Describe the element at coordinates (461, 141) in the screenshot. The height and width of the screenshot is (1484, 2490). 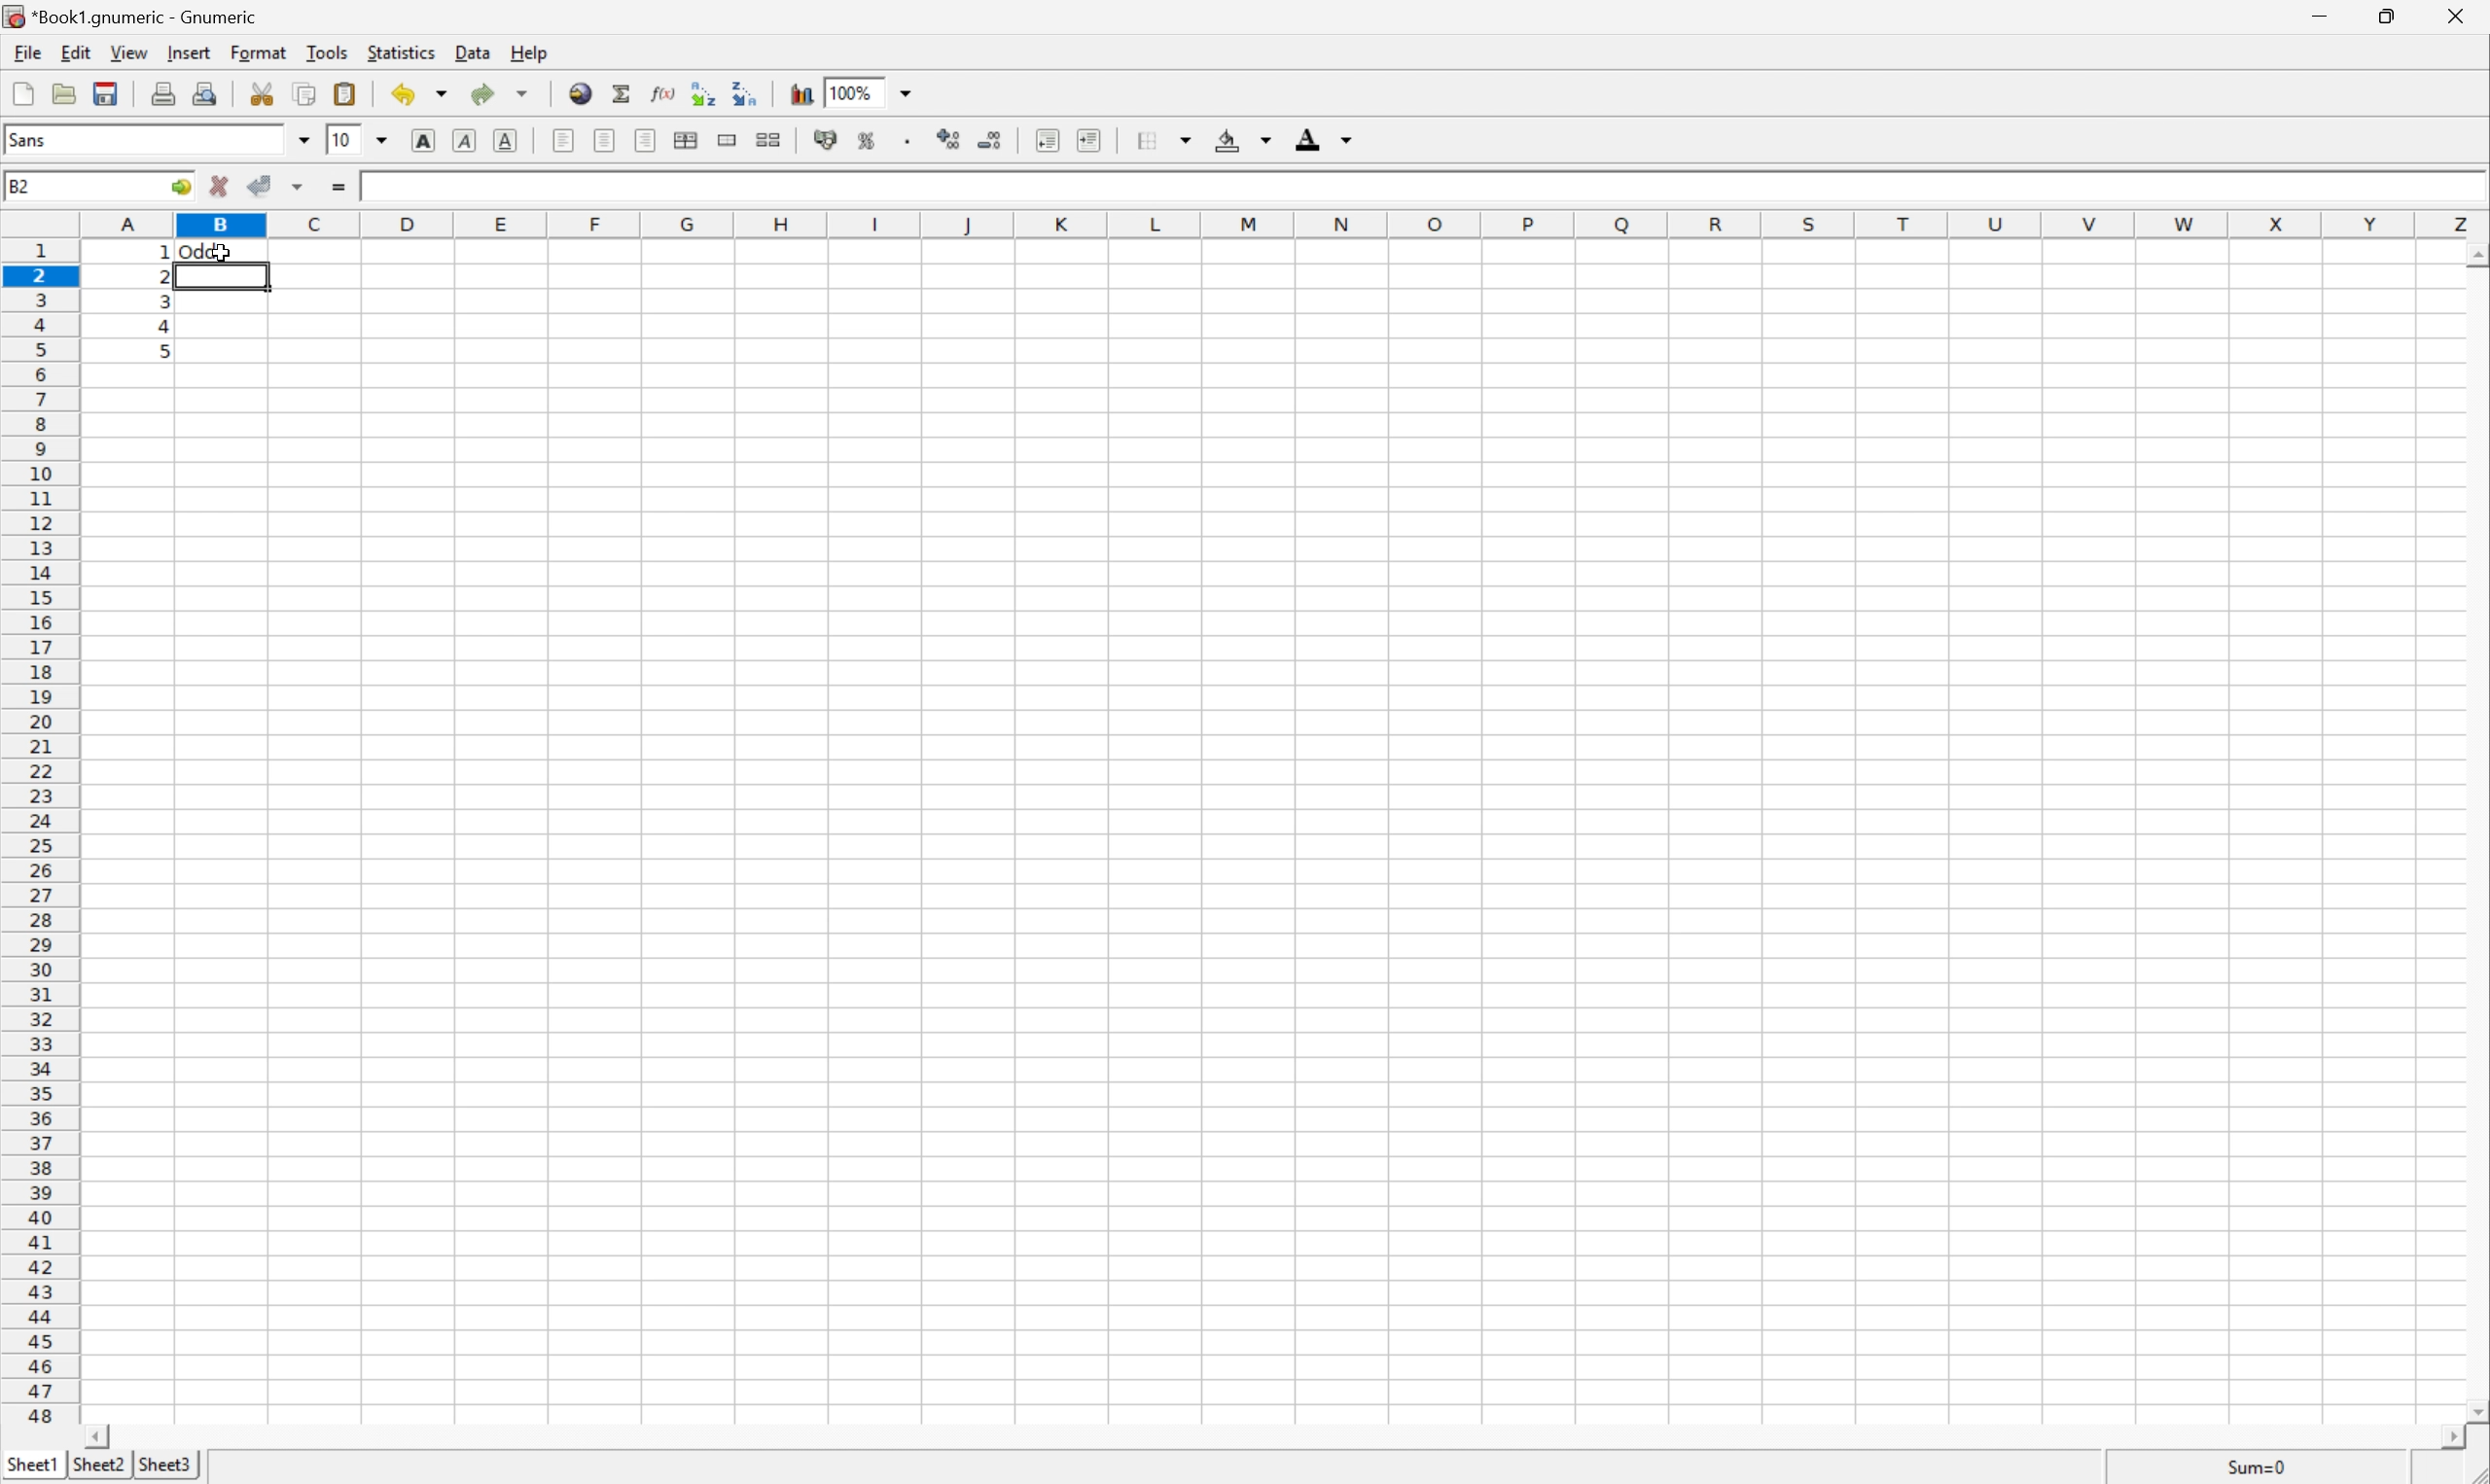
I see `Italic` at that location.